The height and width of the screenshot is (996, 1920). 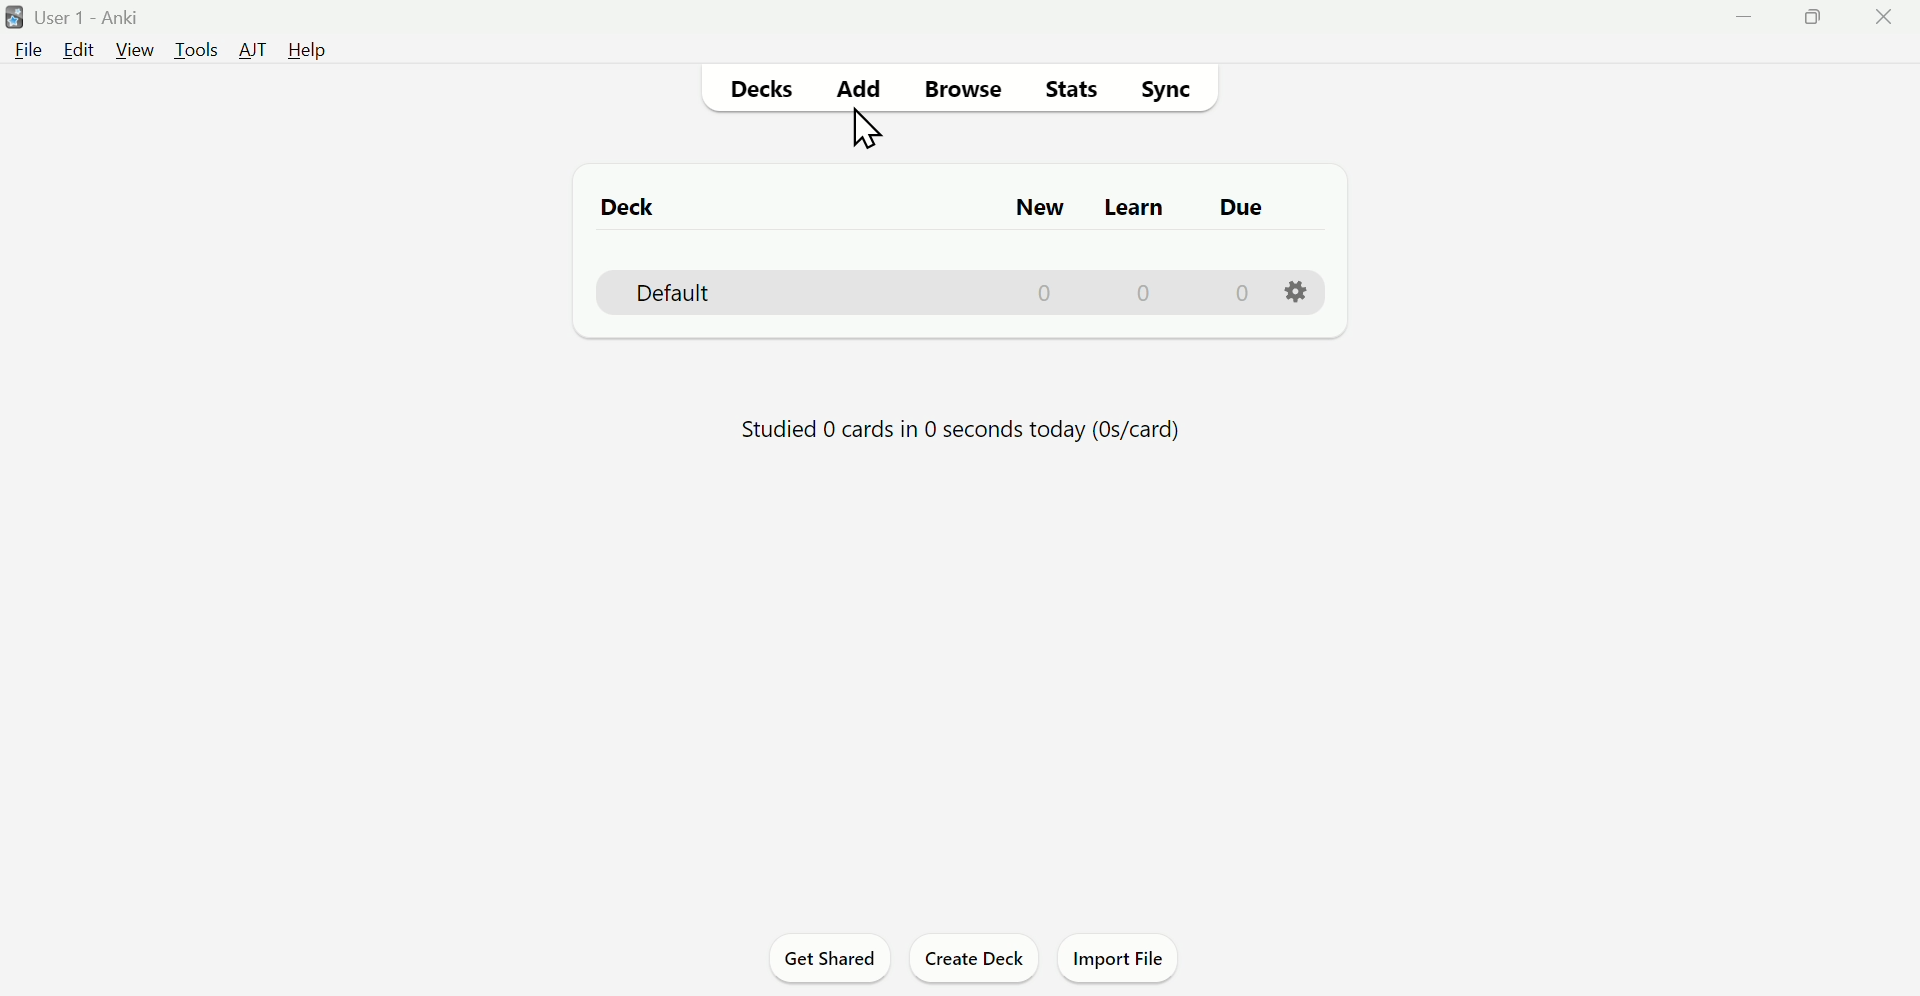 I want to click on Decks, so click(x=760, y=88).